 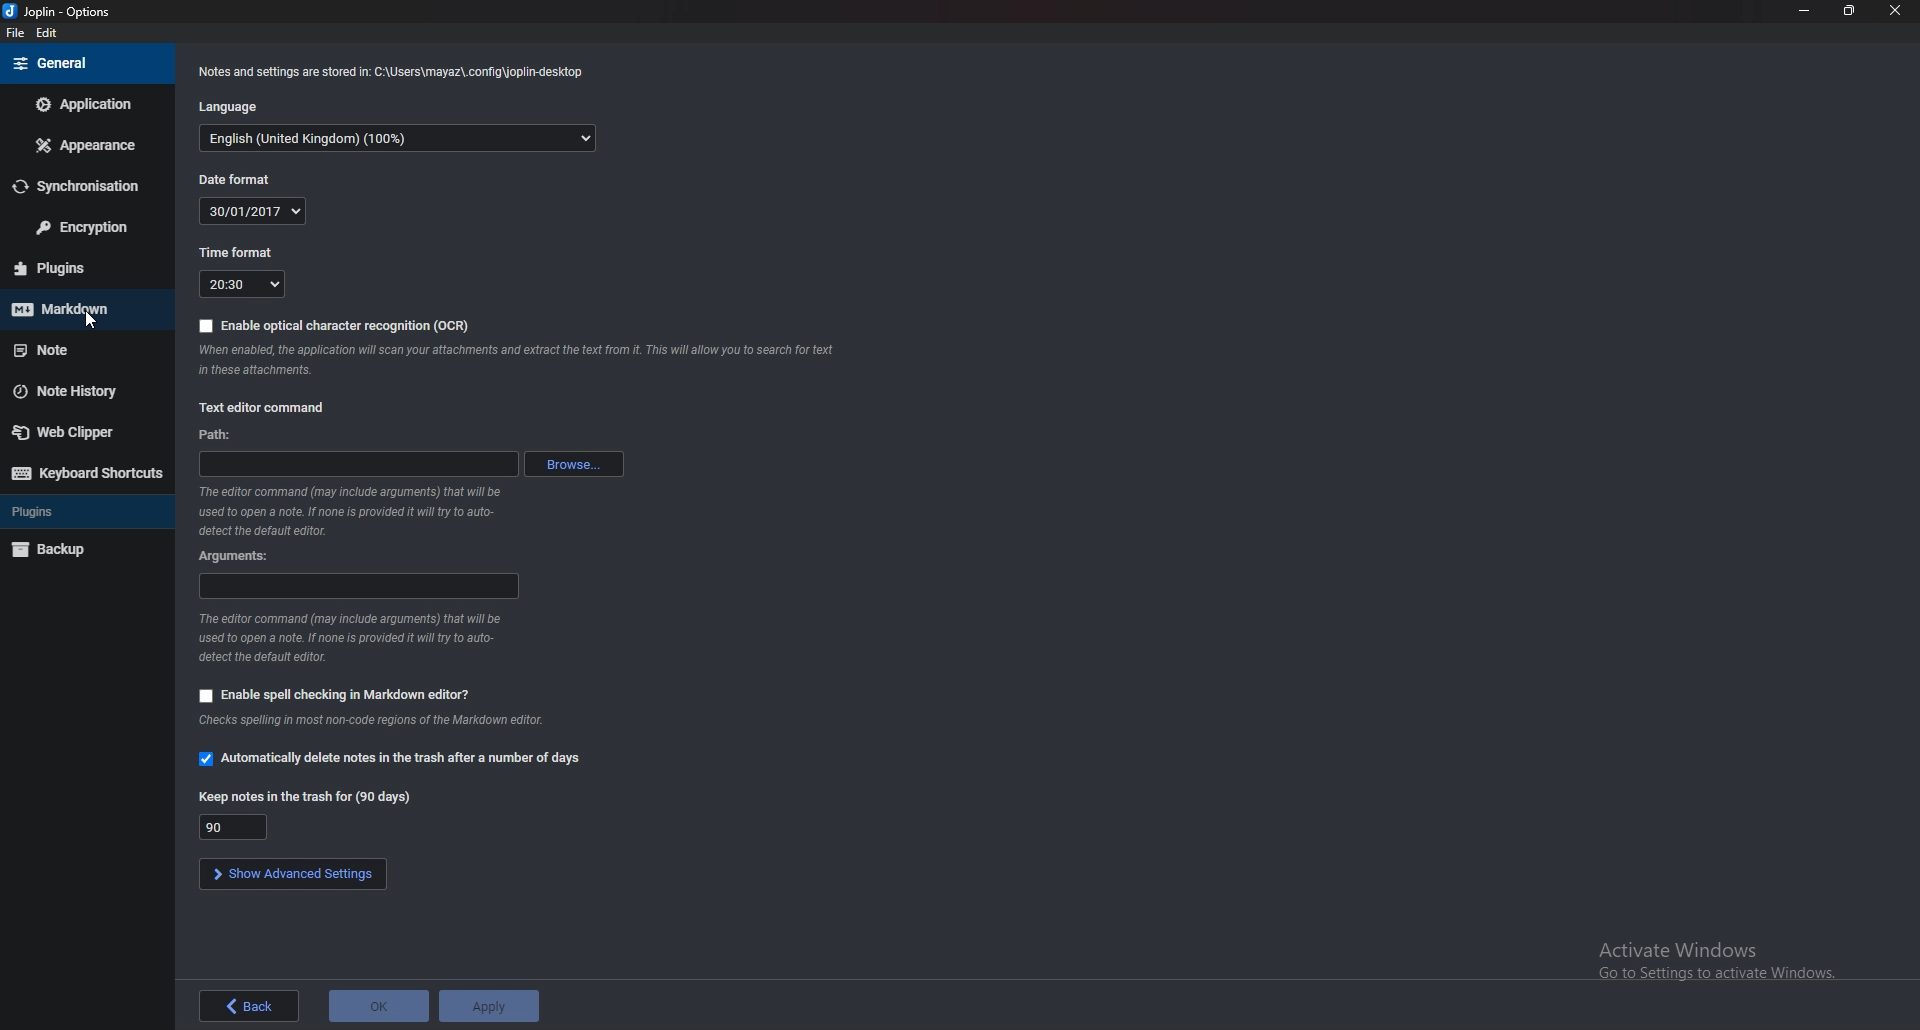 I want to click on Appearance, so click(x=89, y=144).